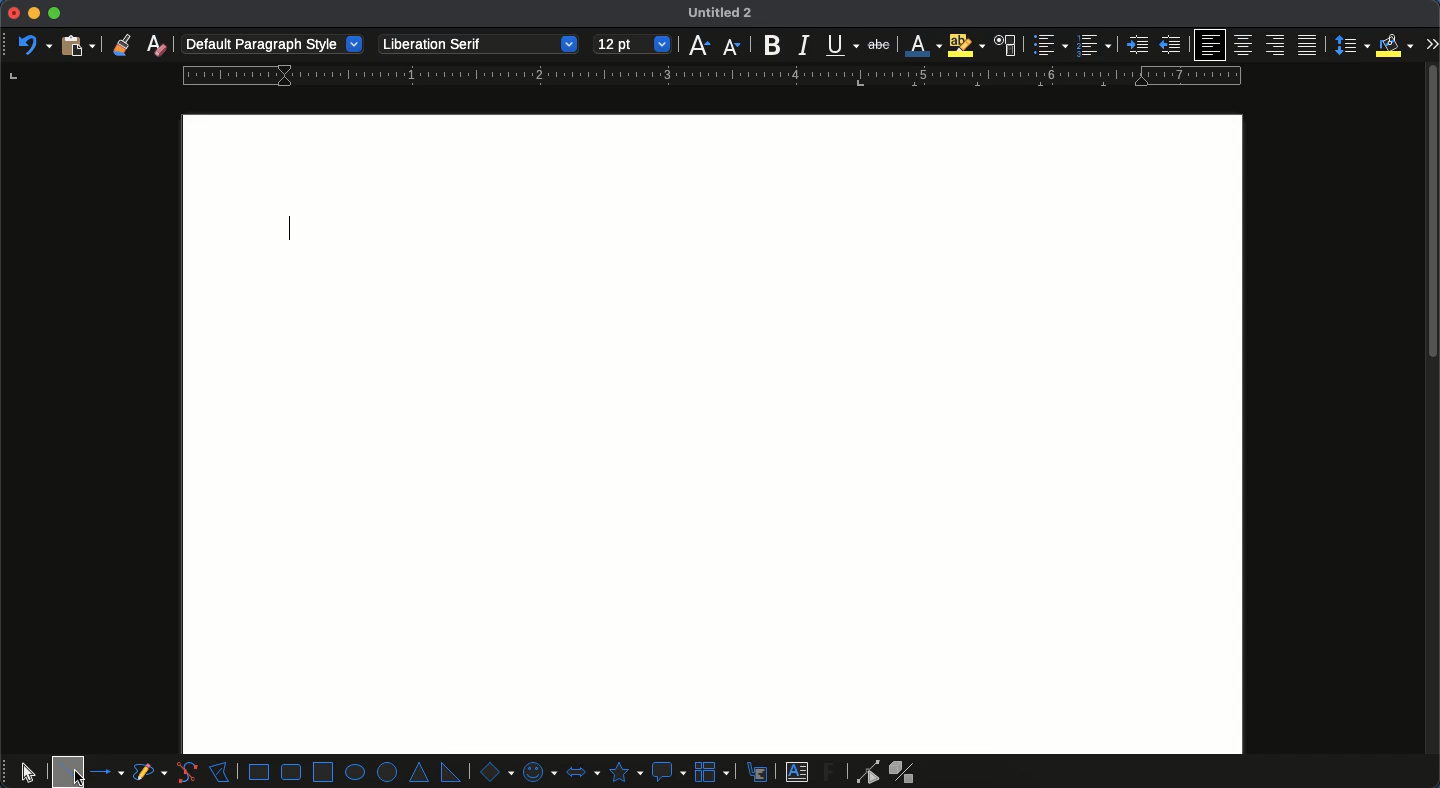 The height and width of the screenshot is (788, 1440). Describe the element at coordinates (54, 14) in the screenshot. I see `maximize` at that location.